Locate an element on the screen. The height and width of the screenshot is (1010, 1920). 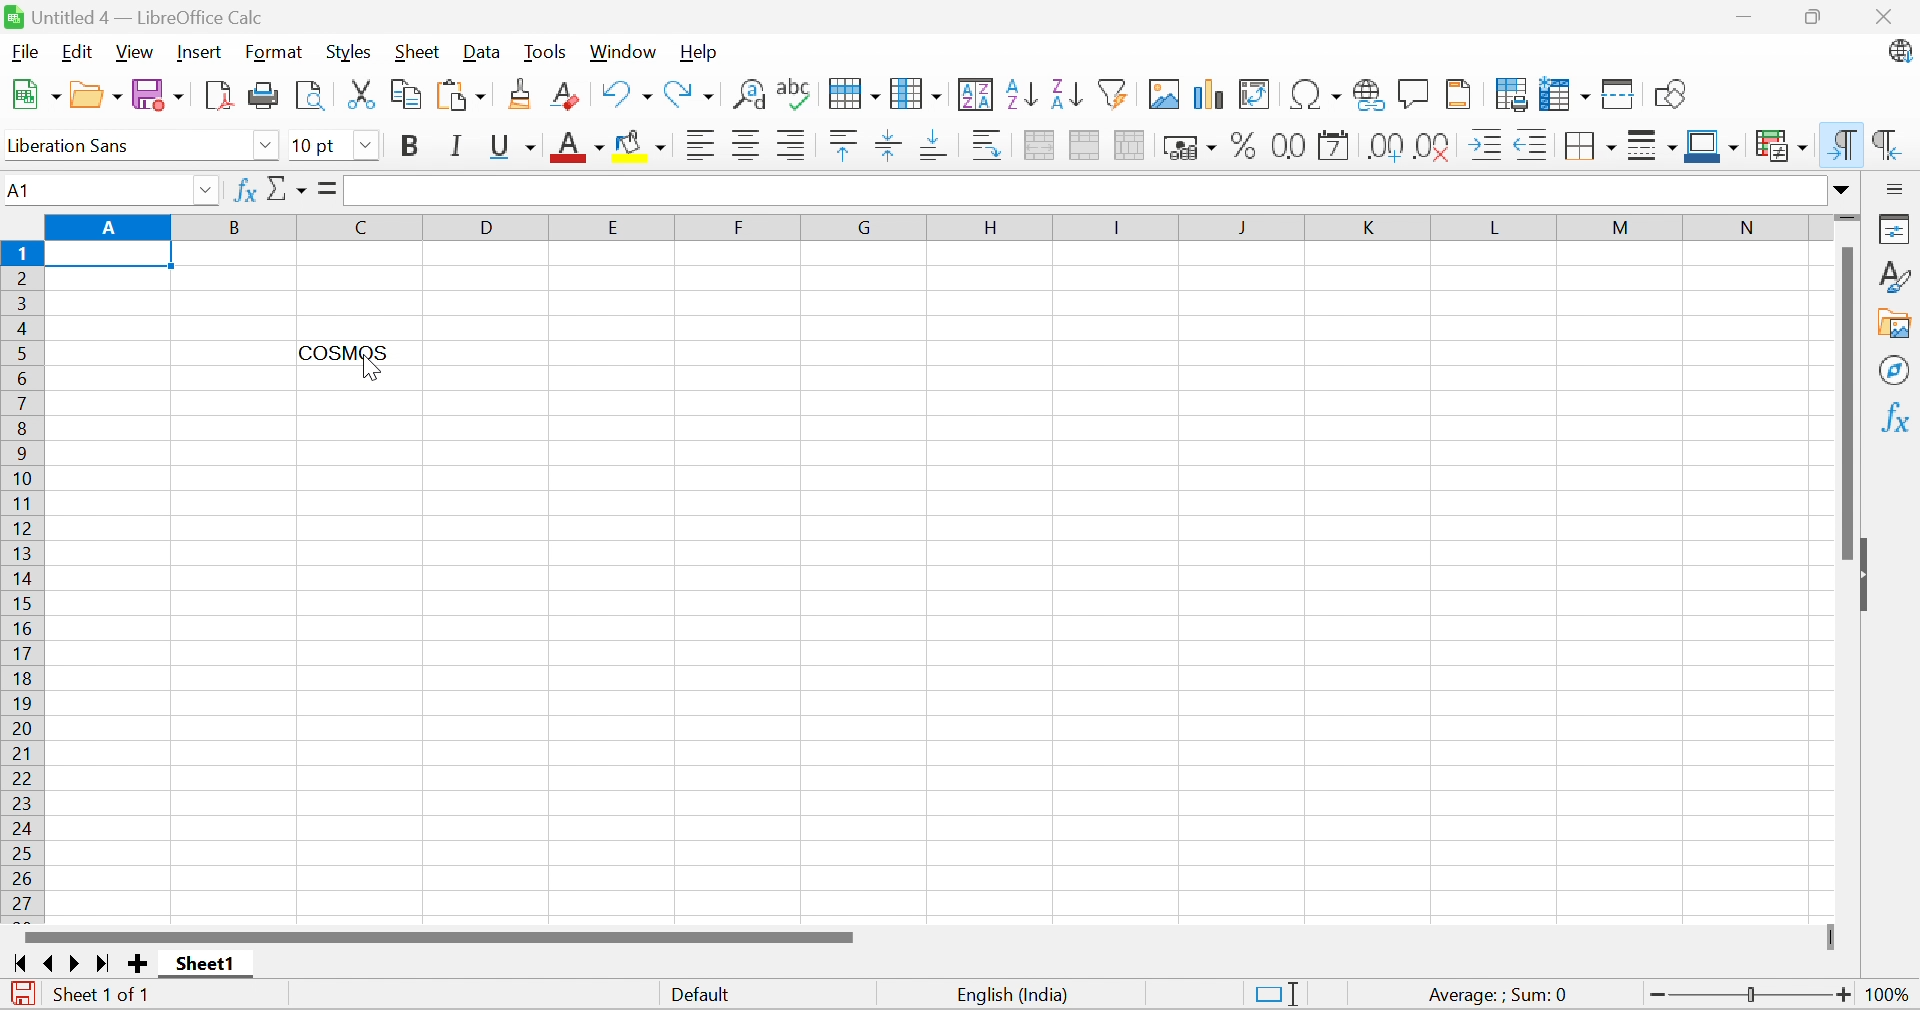
Left-To-Right is located at coordinates (1844, 145).